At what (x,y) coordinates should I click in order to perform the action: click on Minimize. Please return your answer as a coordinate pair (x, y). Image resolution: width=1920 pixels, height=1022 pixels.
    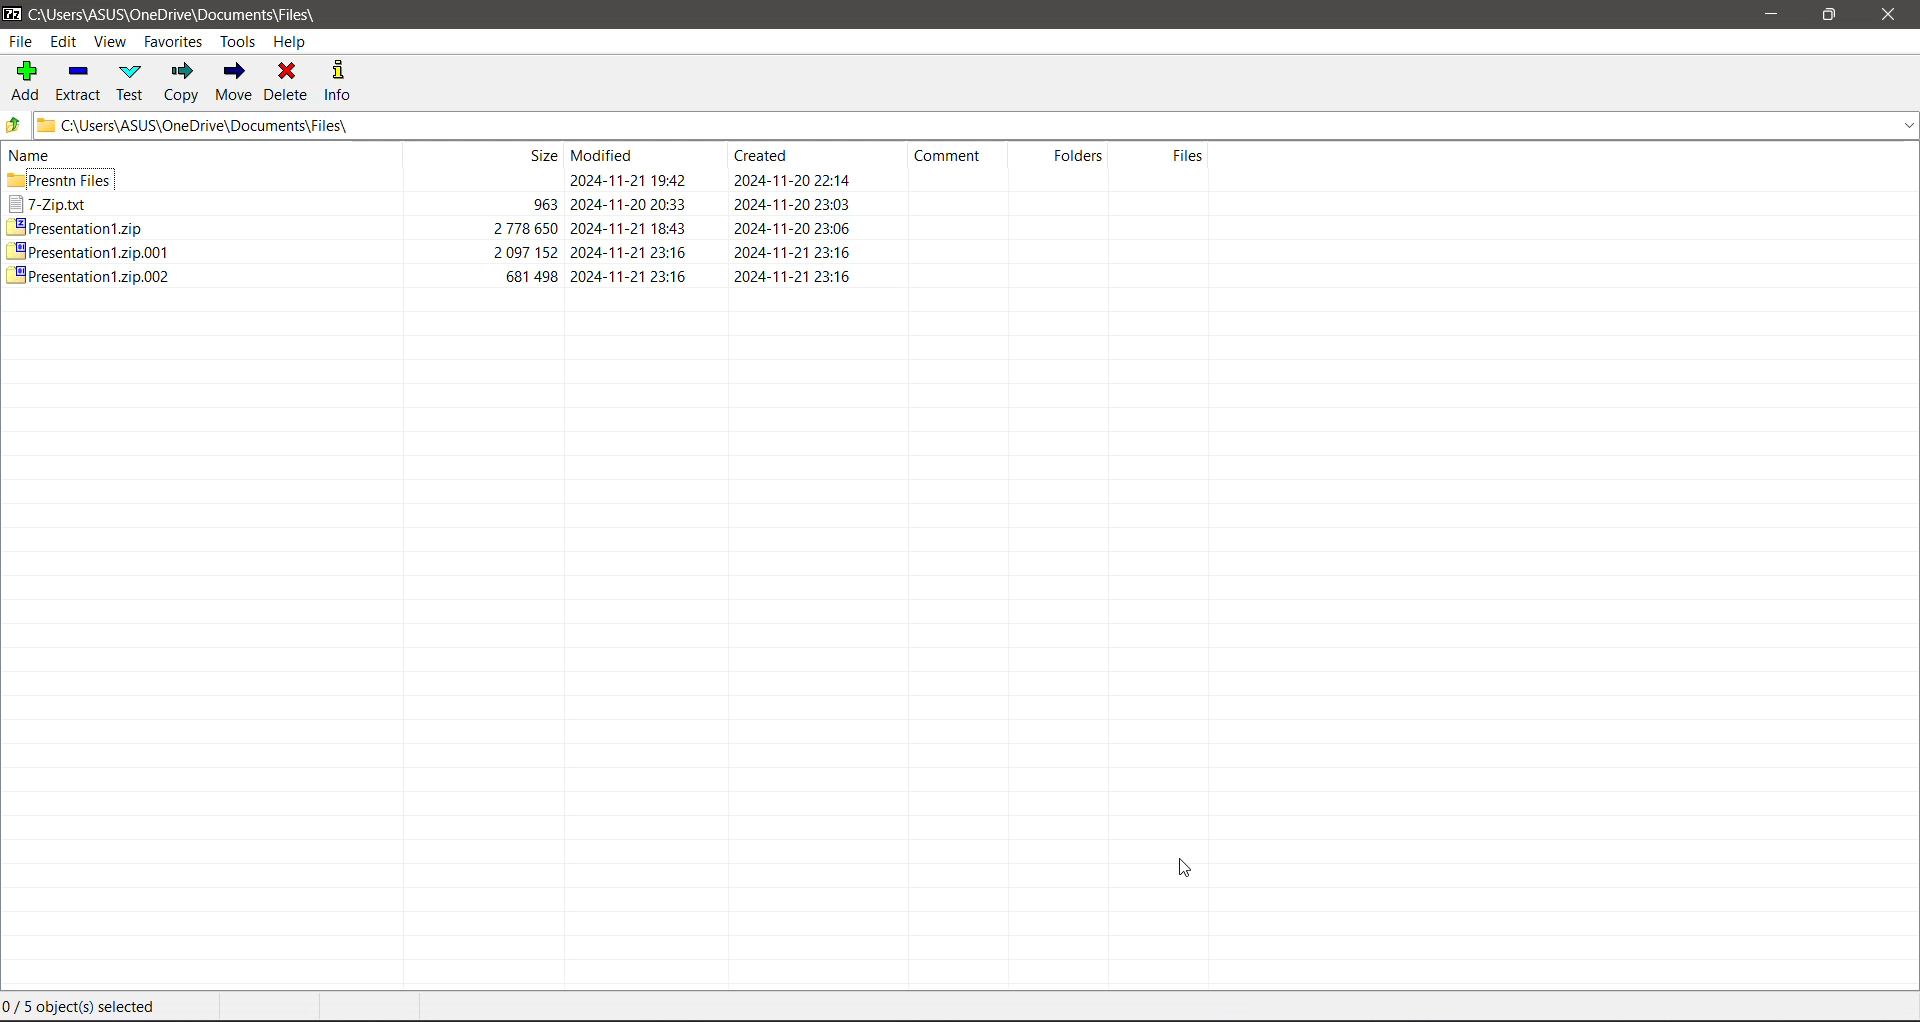
    Looking at the image, I should click on (1767, 12).